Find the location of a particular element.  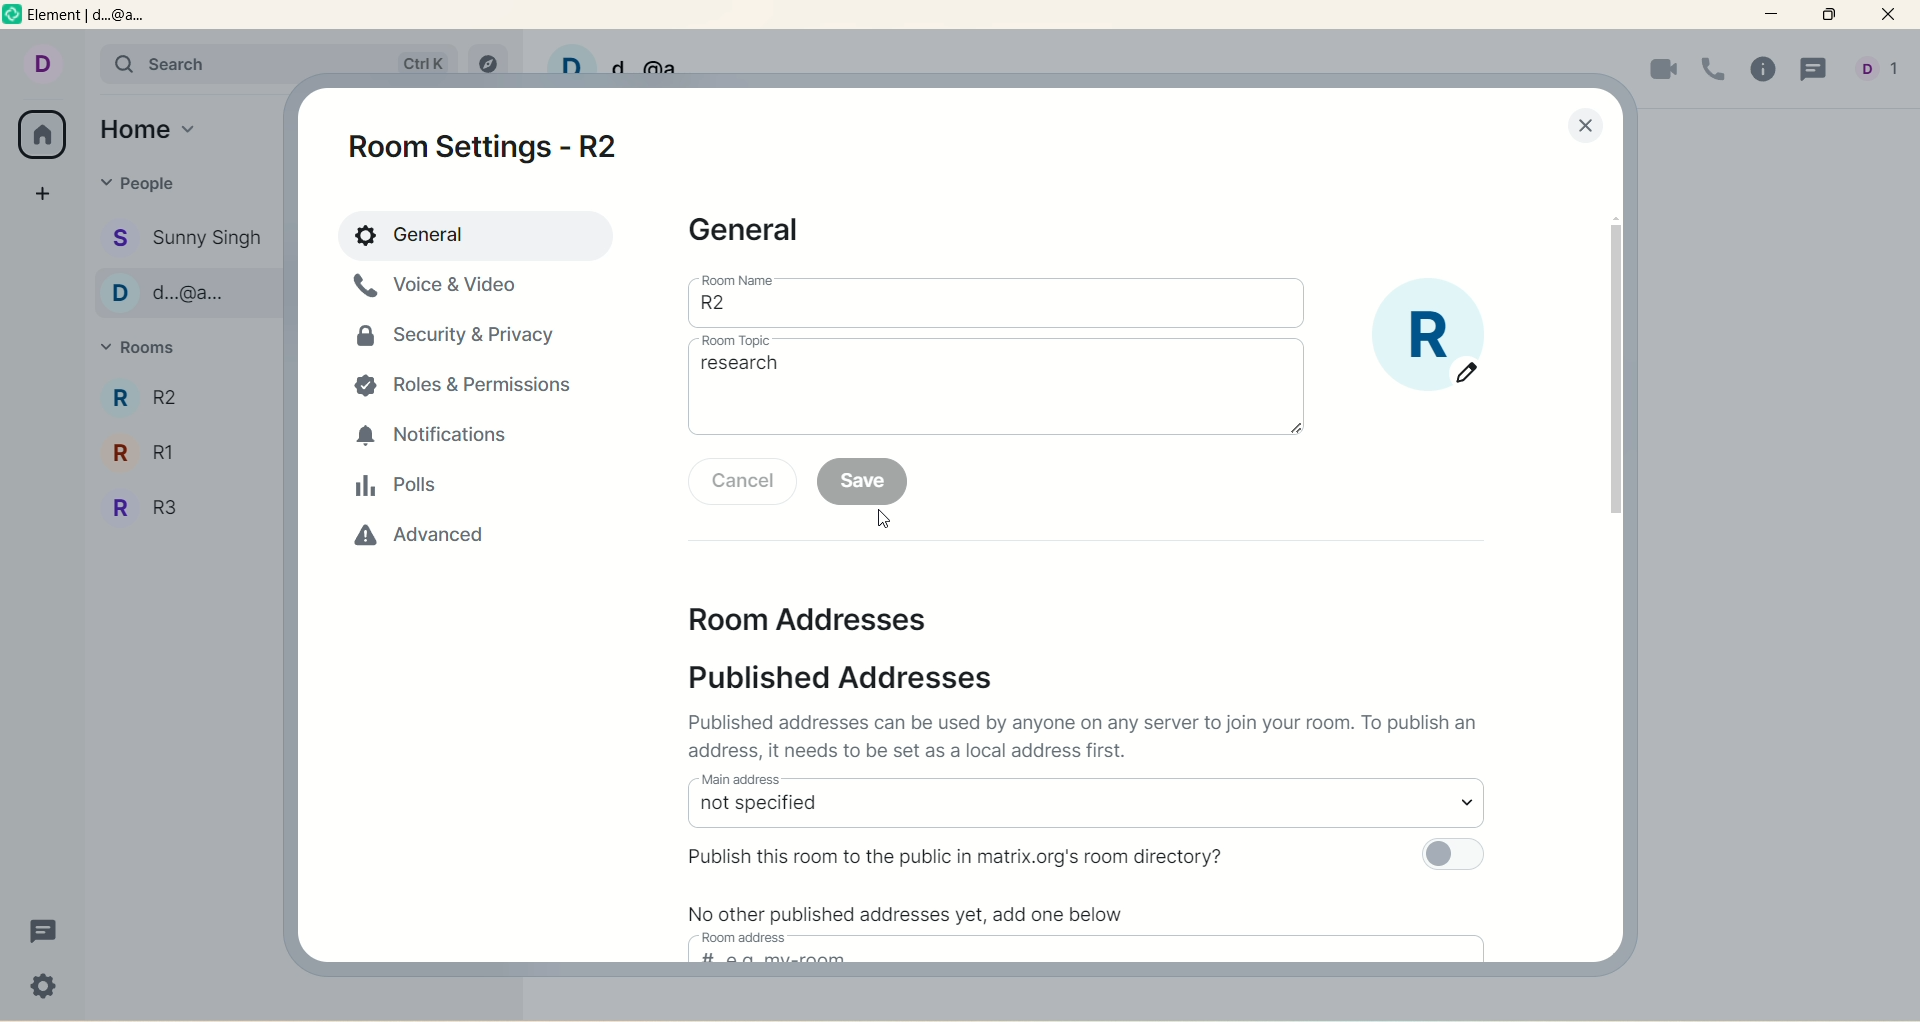

element is located at coordinates (103, 18).